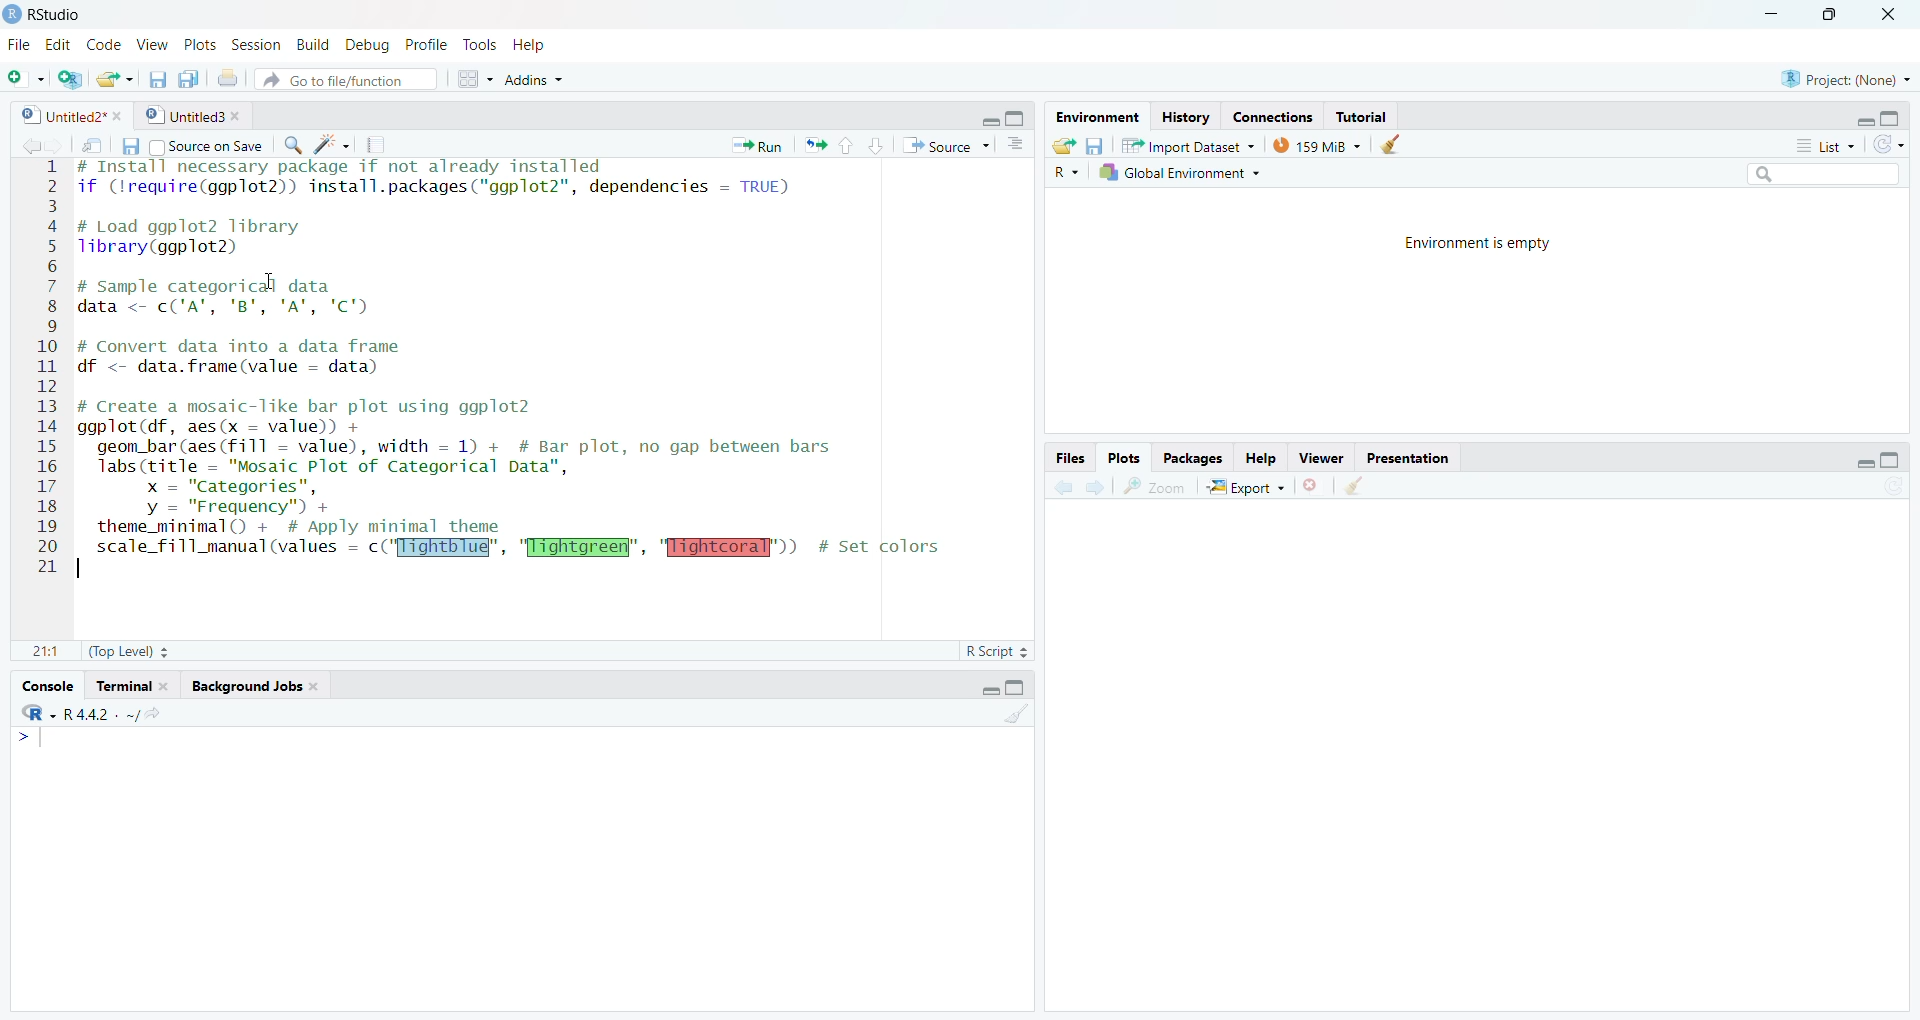 This screenshot has height=1020, width=1920. What do you see at coordinates (60, 45) in the screenshot?
I see `Edit` at bounding box center [60, 45].